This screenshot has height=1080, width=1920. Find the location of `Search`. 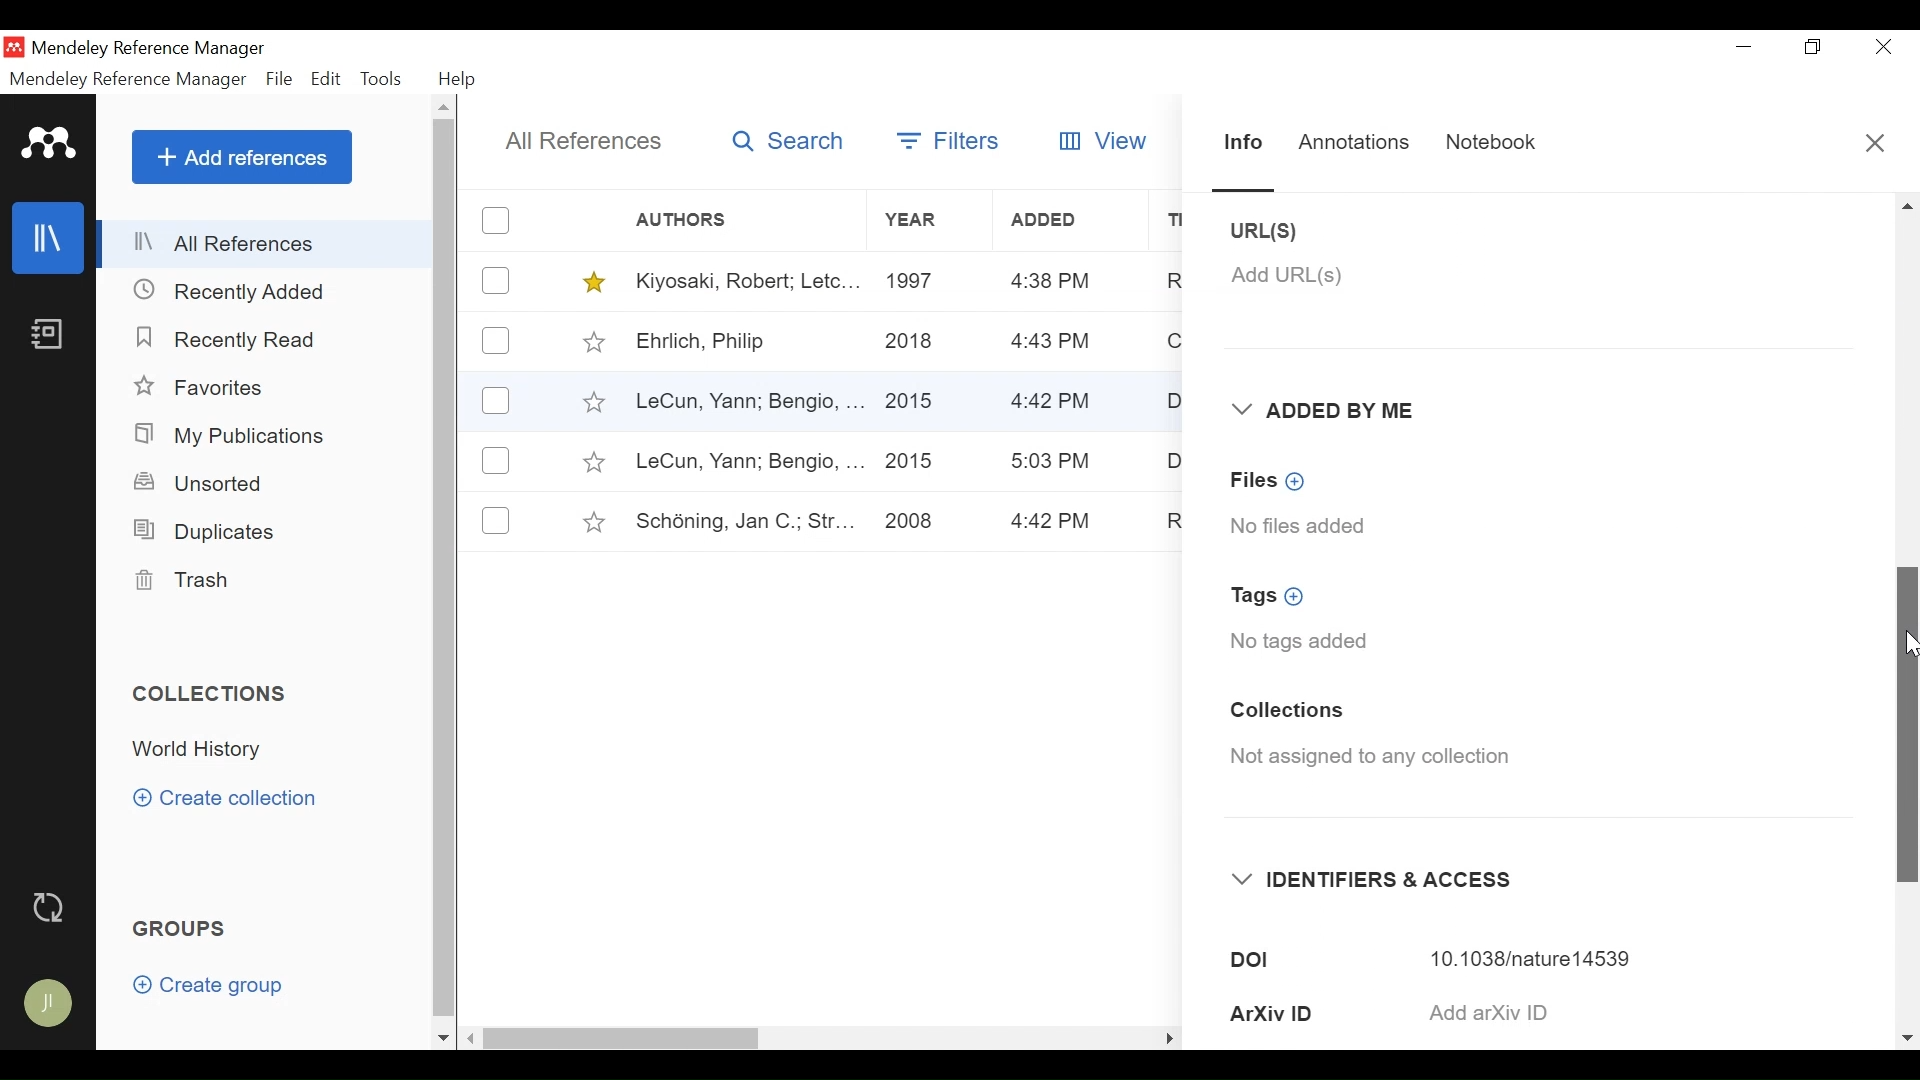

Search is located at coordinates (784, 140).